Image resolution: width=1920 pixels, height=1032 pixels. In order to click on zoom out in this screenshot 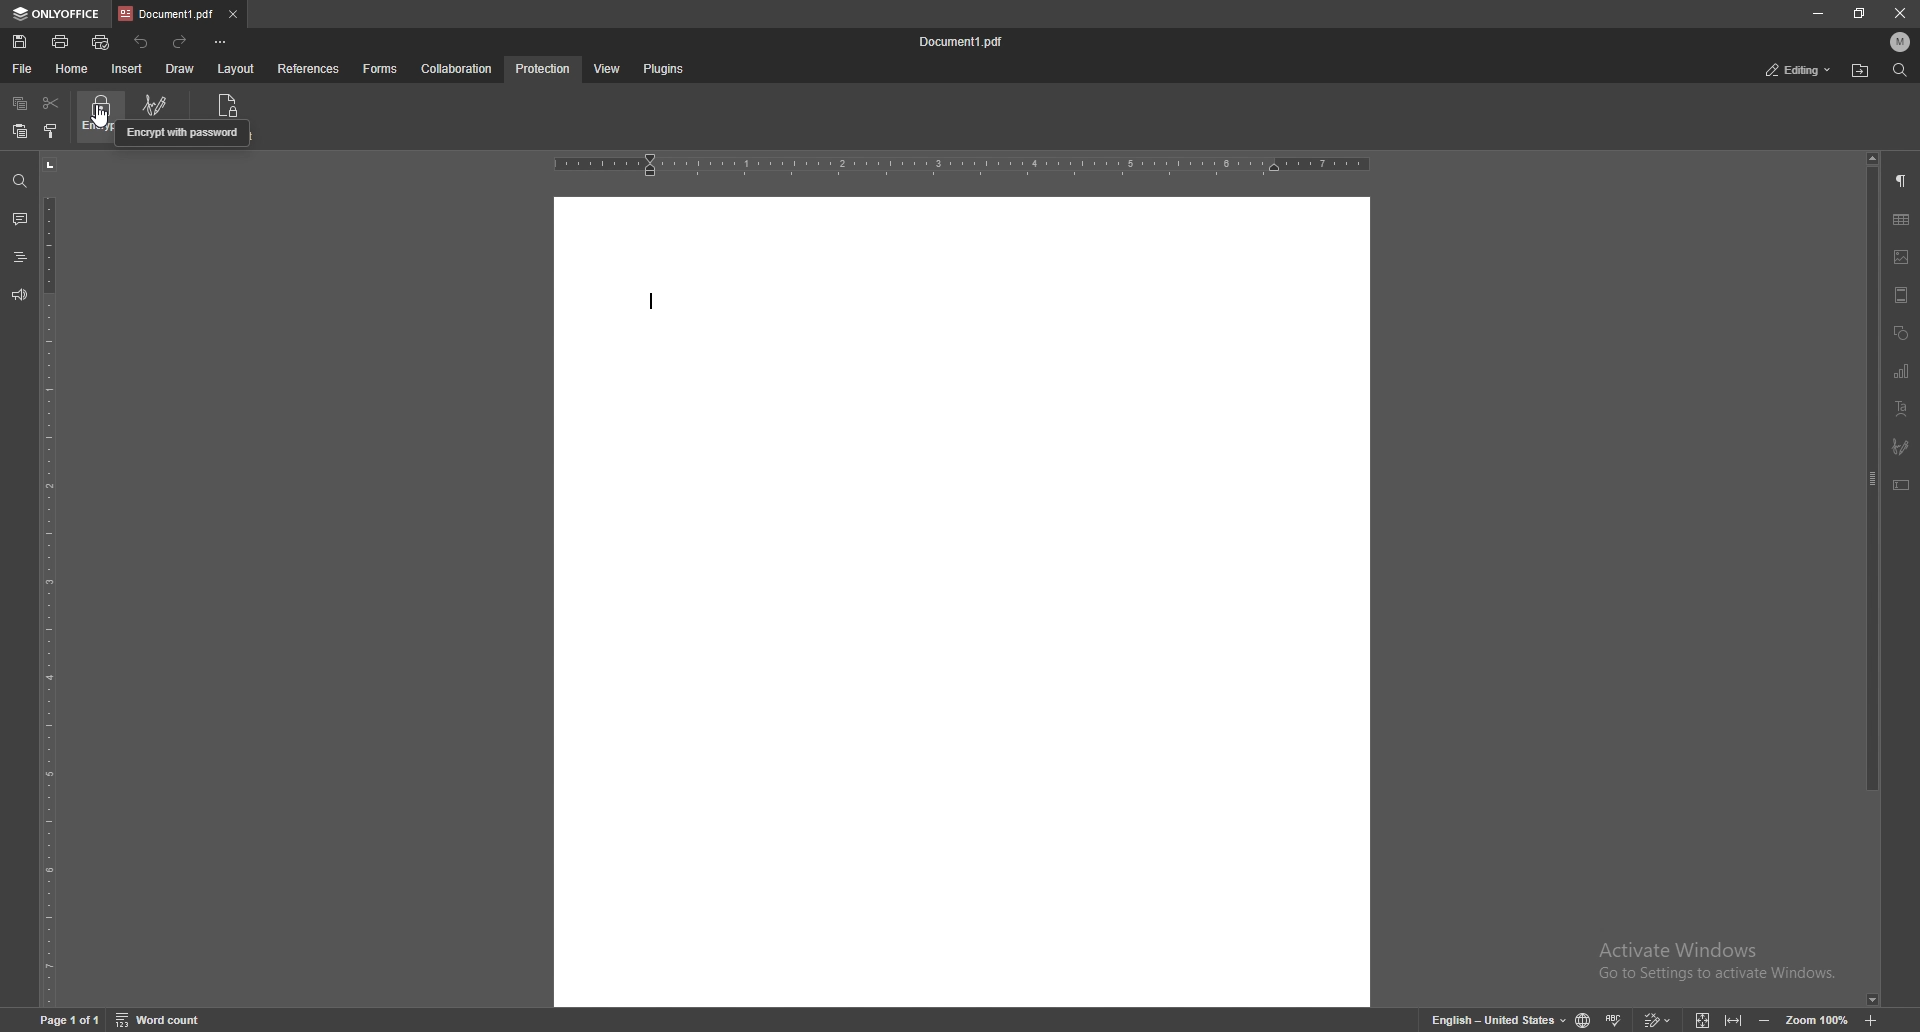, I will do `click(1768, 1018)`.